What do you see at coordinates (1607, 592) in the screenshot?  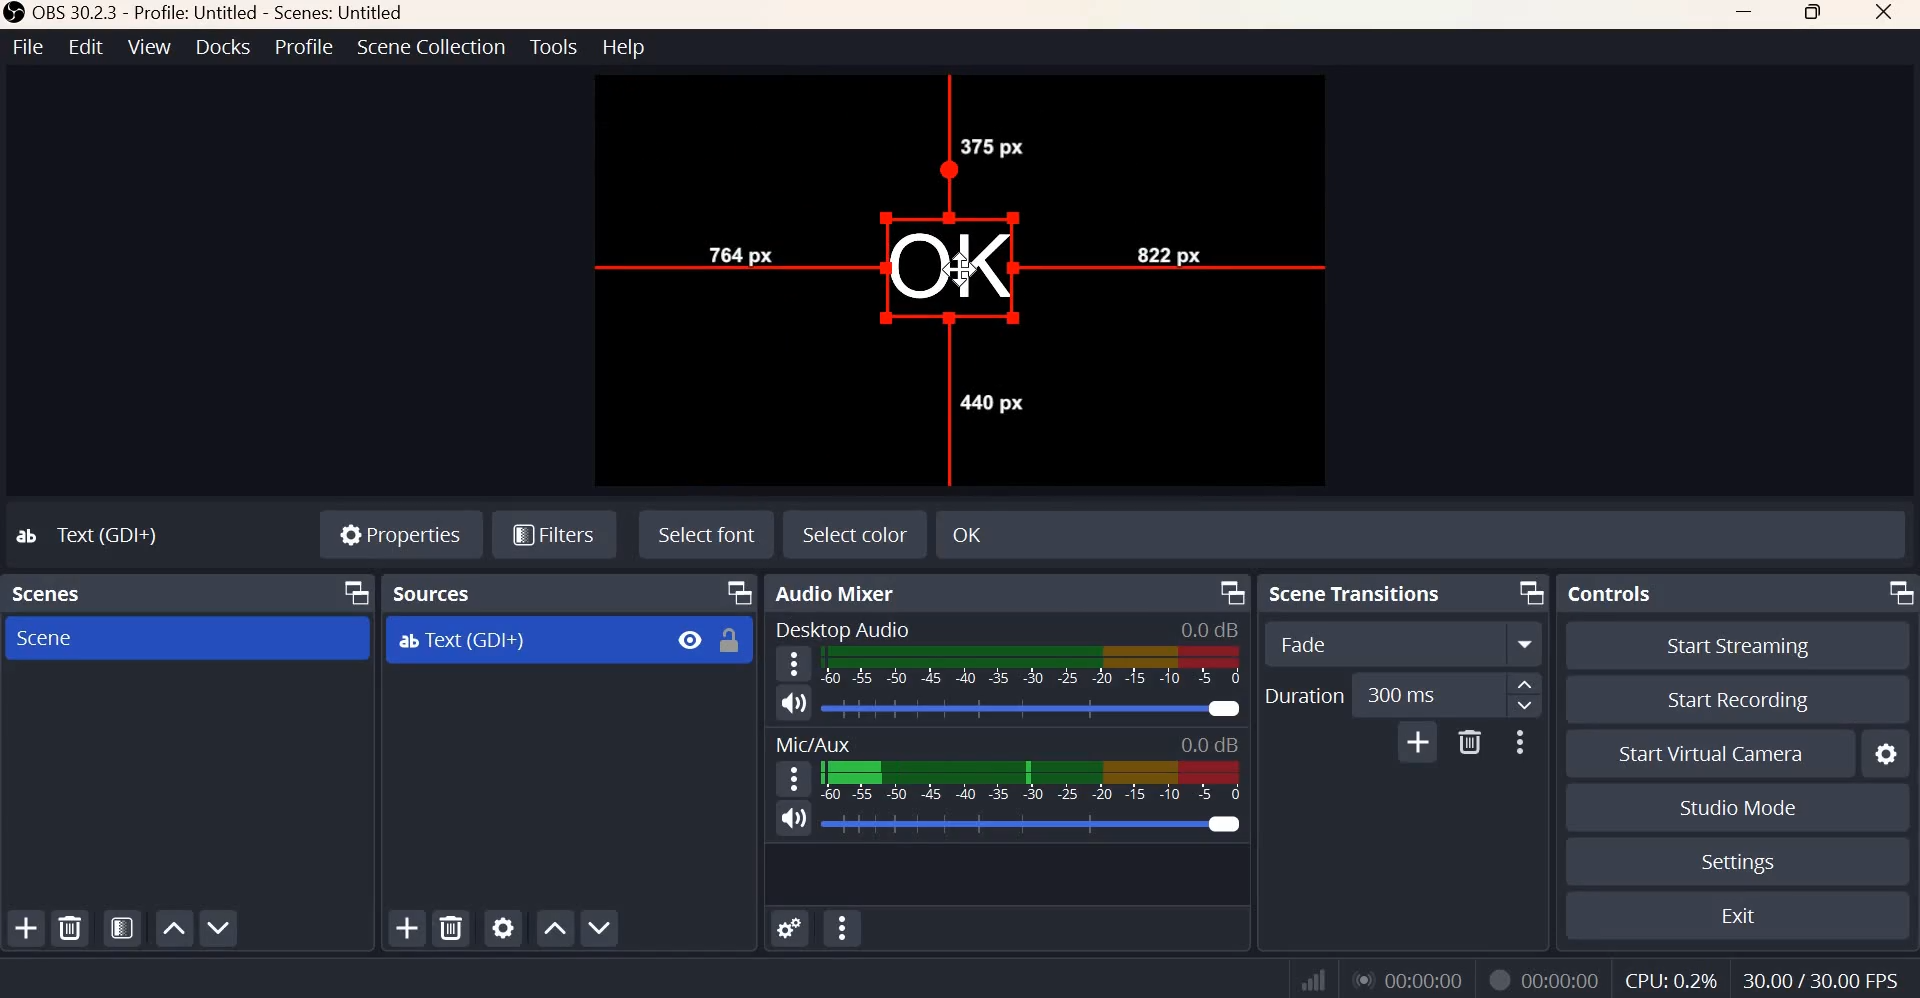 I see `controls` at bounding box center [1607, 592].